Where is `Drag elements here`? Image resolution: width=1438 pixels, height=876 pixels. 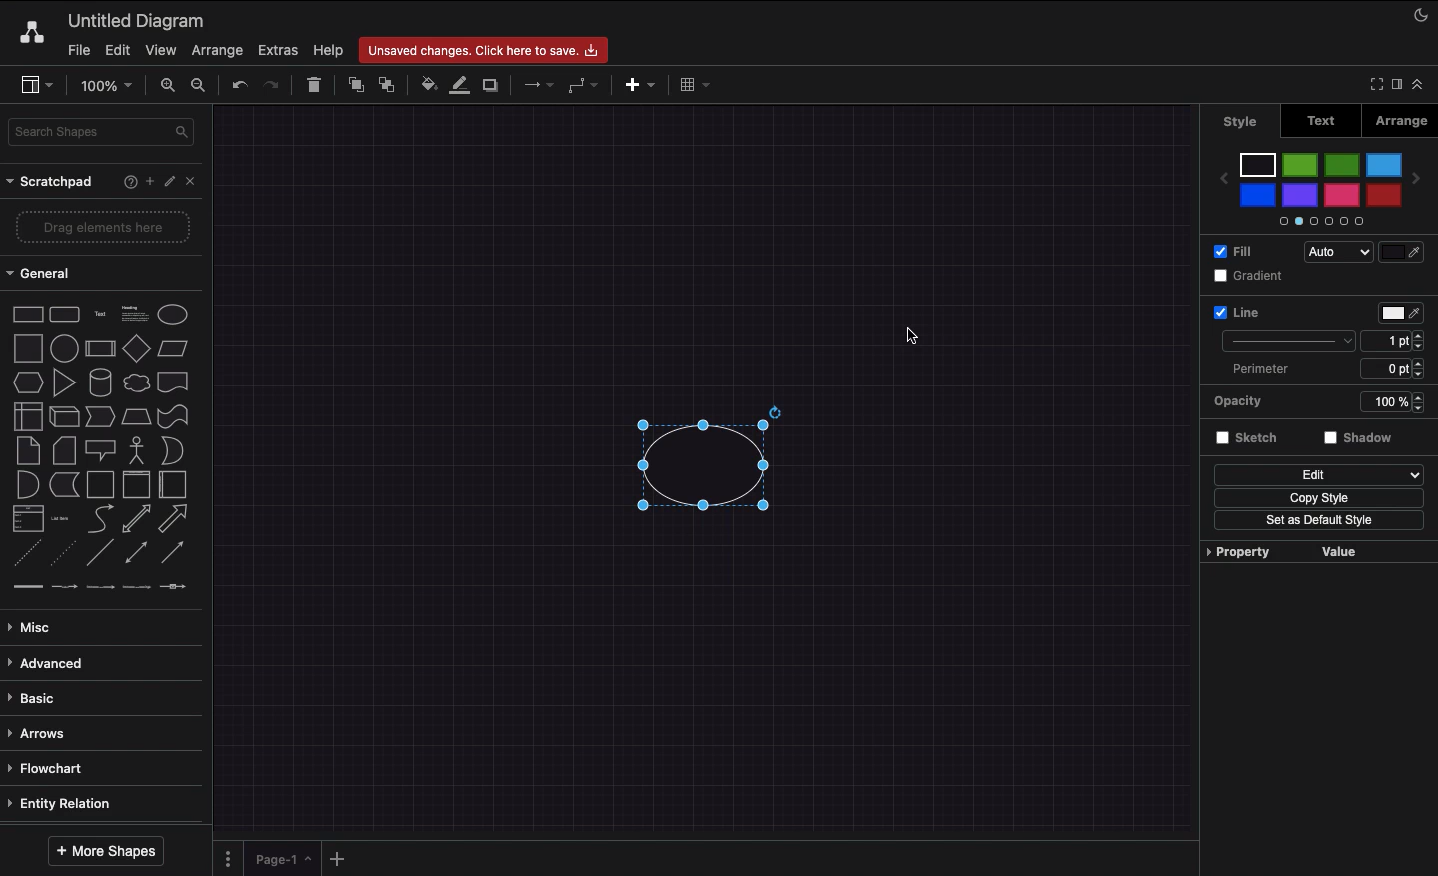
Drag elements here is located at coordinates (106, 227).